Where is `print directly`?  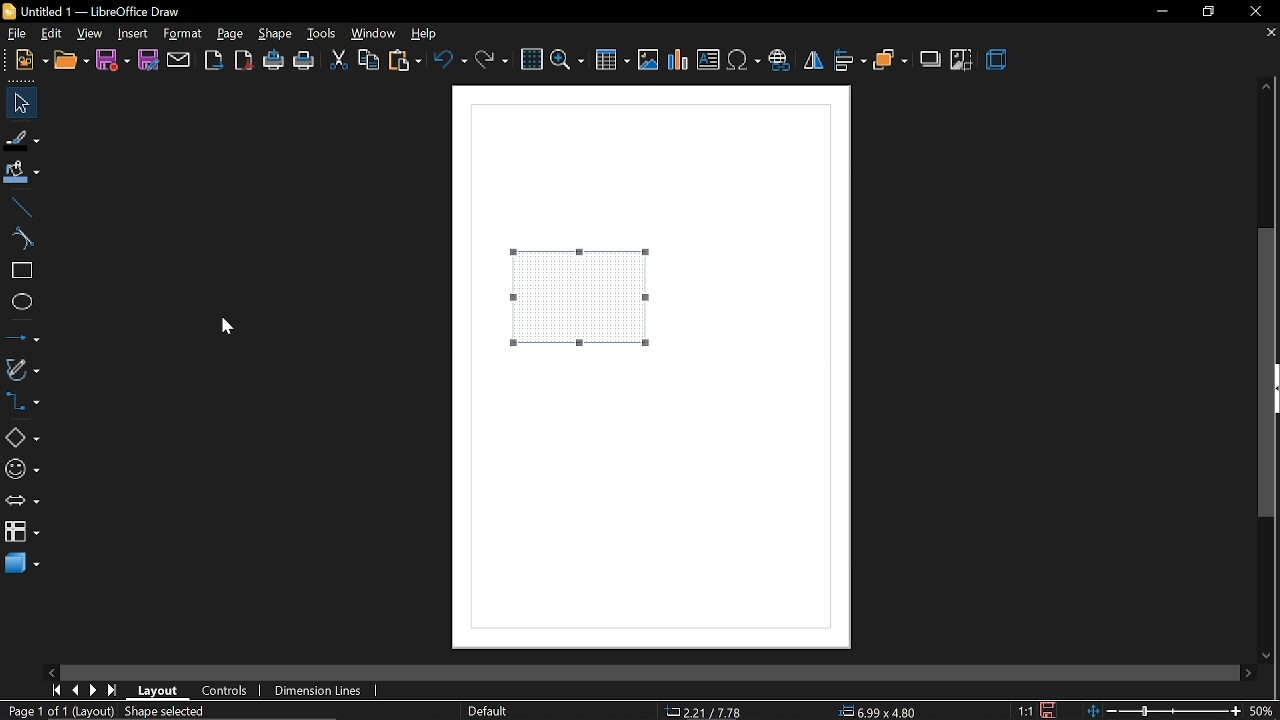 print directly is located at coordinates (274, 62).